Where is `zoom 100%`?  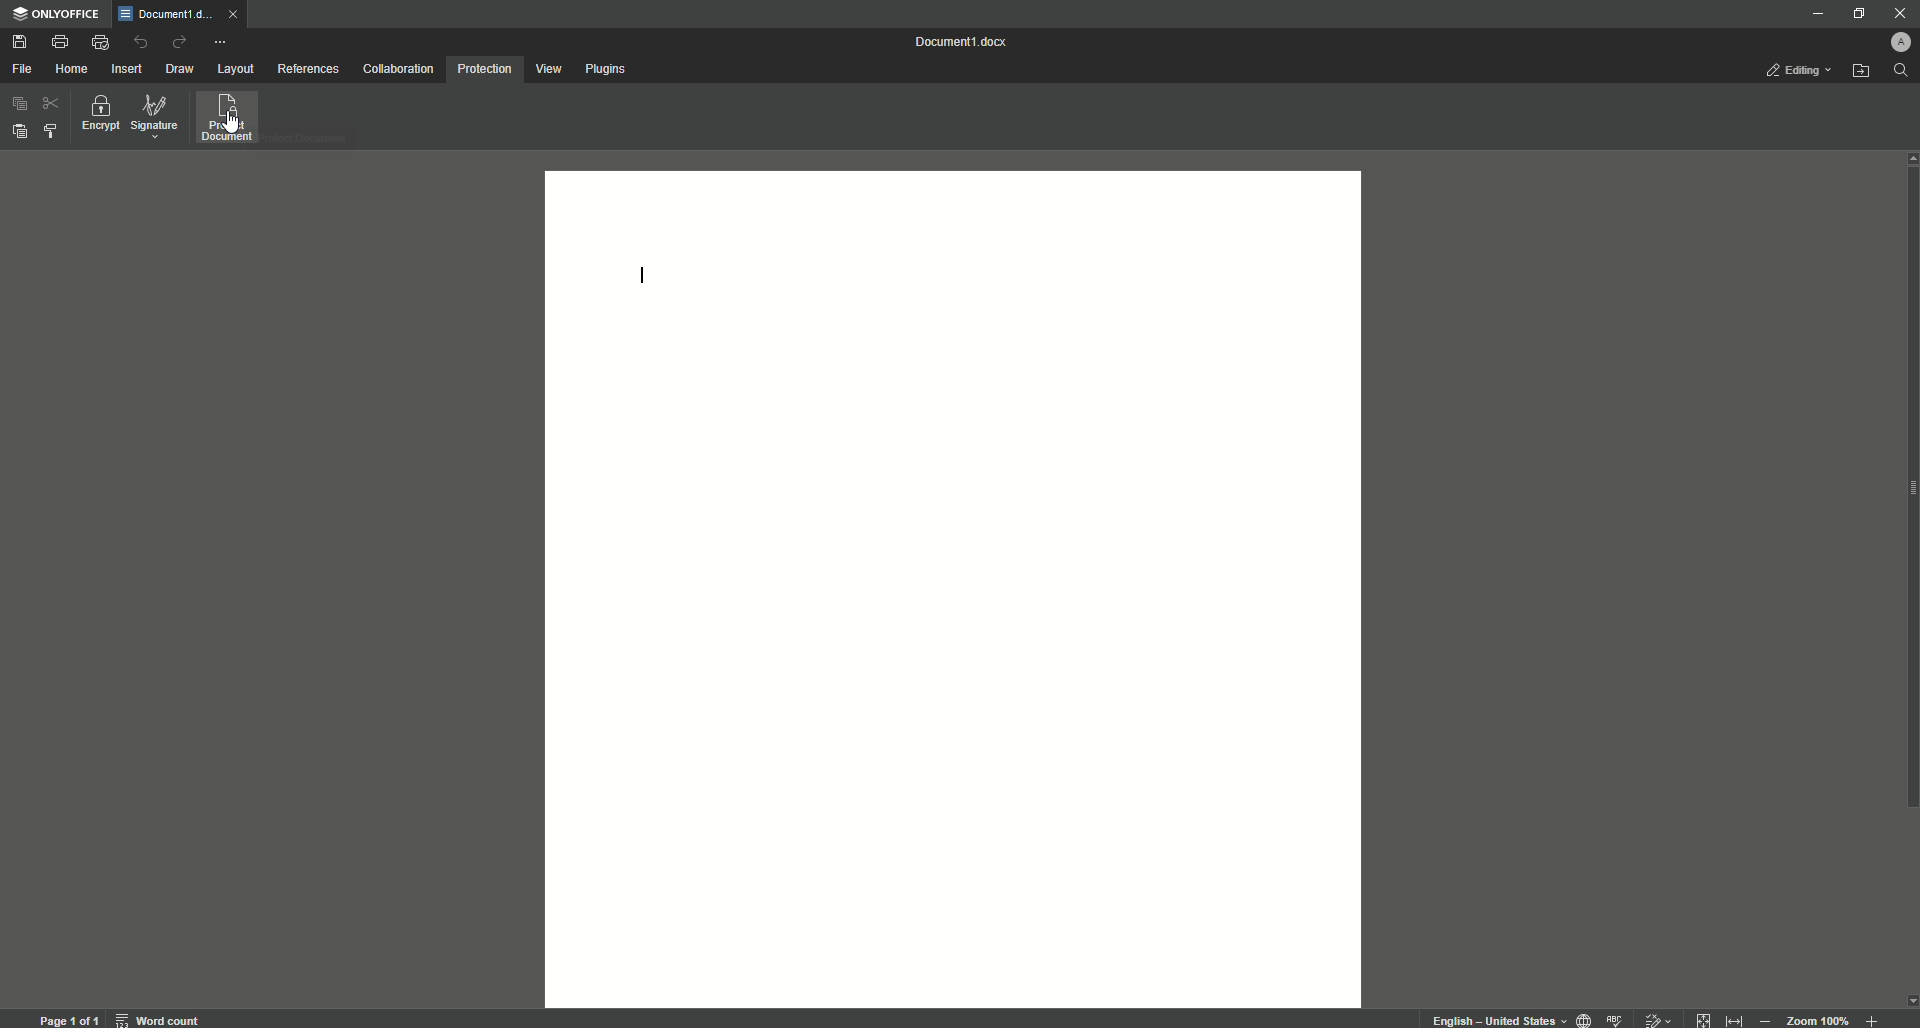 zoom 100% is located at coordinates (1820, 1017).